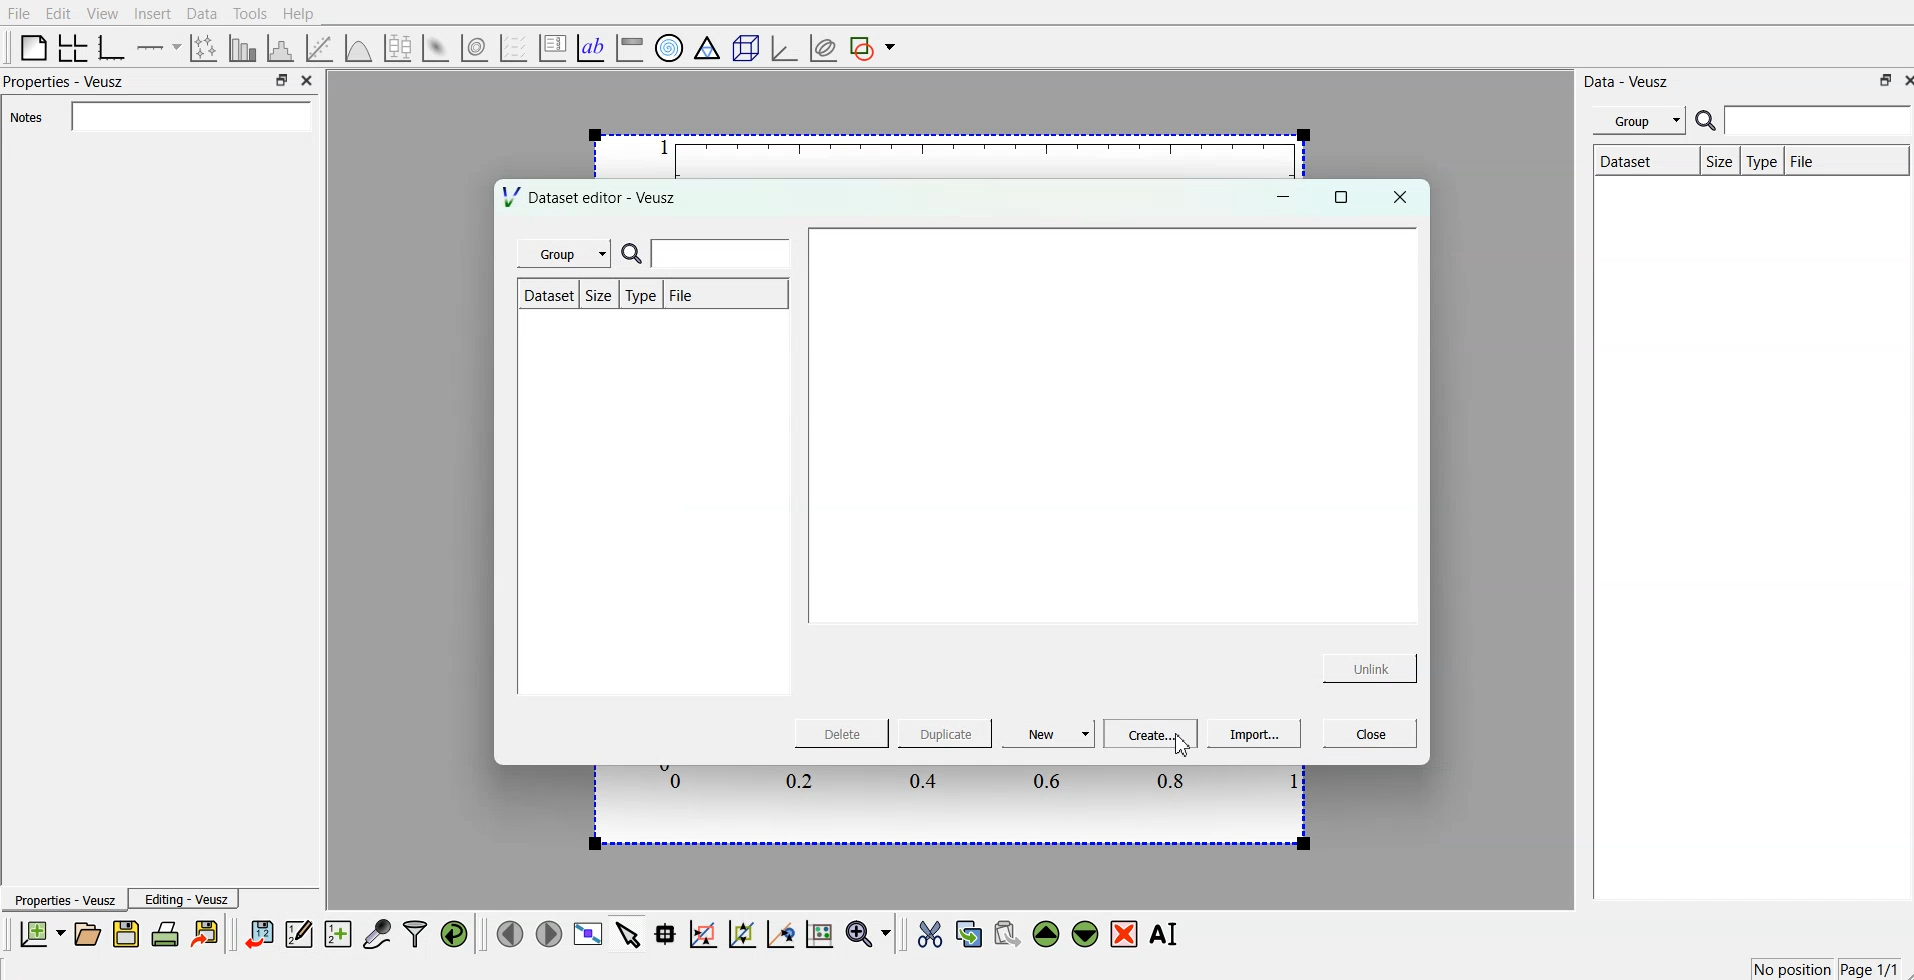 This screenshot has width=1914, height=980. Describe the element at coordinates (594, 196) in the screenshot. I see `Dataset editor - Veusz` at that location.